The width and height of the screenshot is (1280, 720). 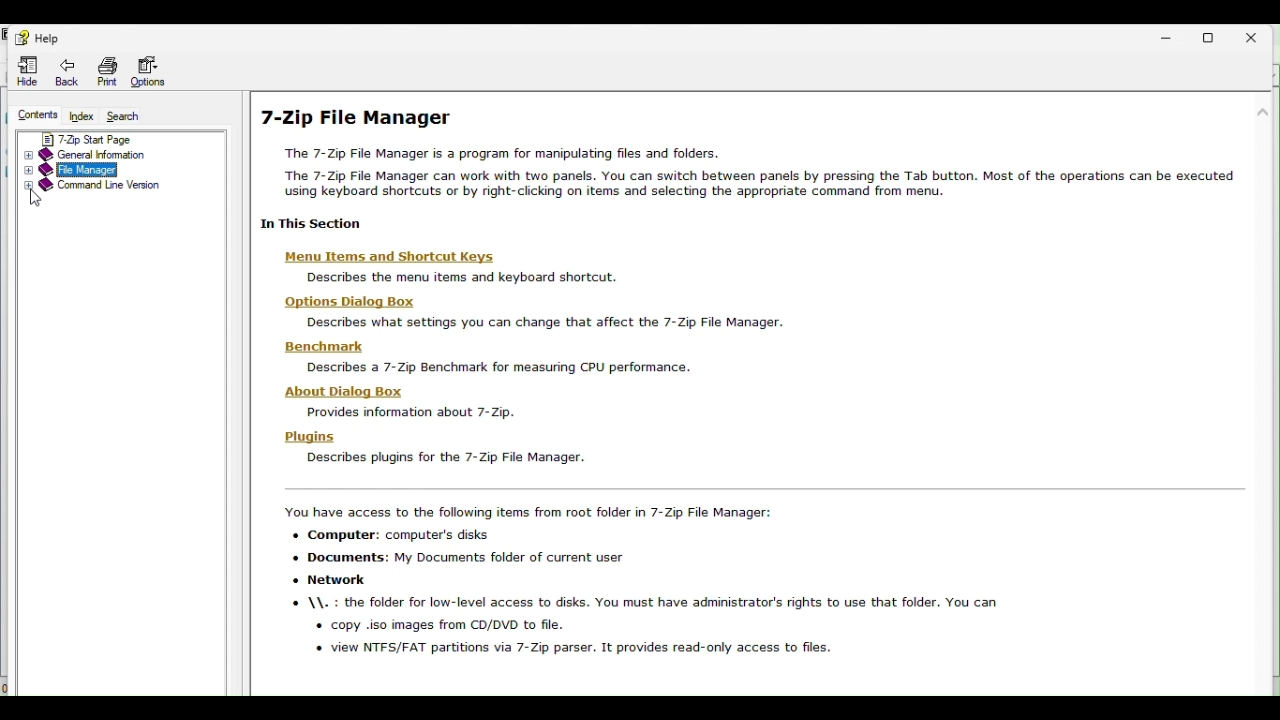 What do you see at coordinates (311, 439) in the screenshot?
I see `Plugins` at bounding box center [311, 439].